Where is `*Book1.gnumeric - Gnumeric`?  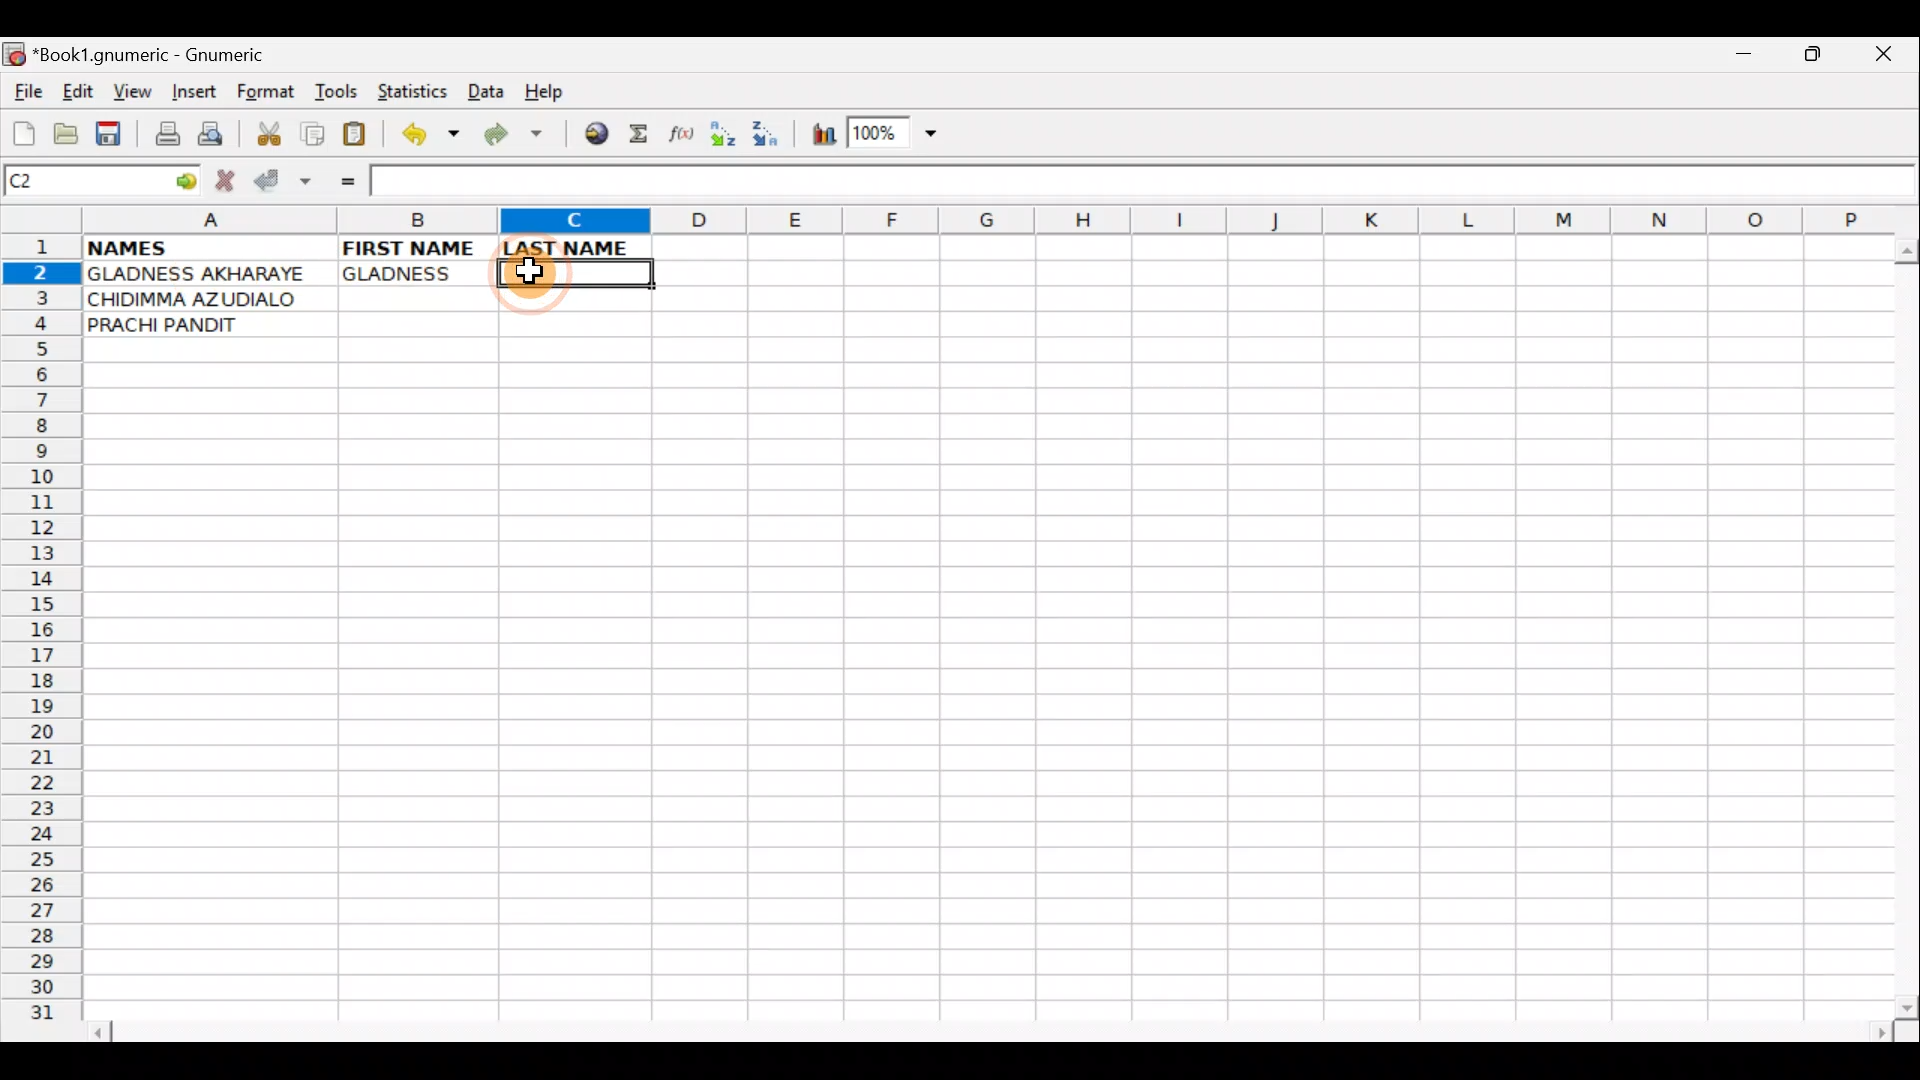
*Book1.gnumeric - Gnumeric is located at coordinates (167, 55).